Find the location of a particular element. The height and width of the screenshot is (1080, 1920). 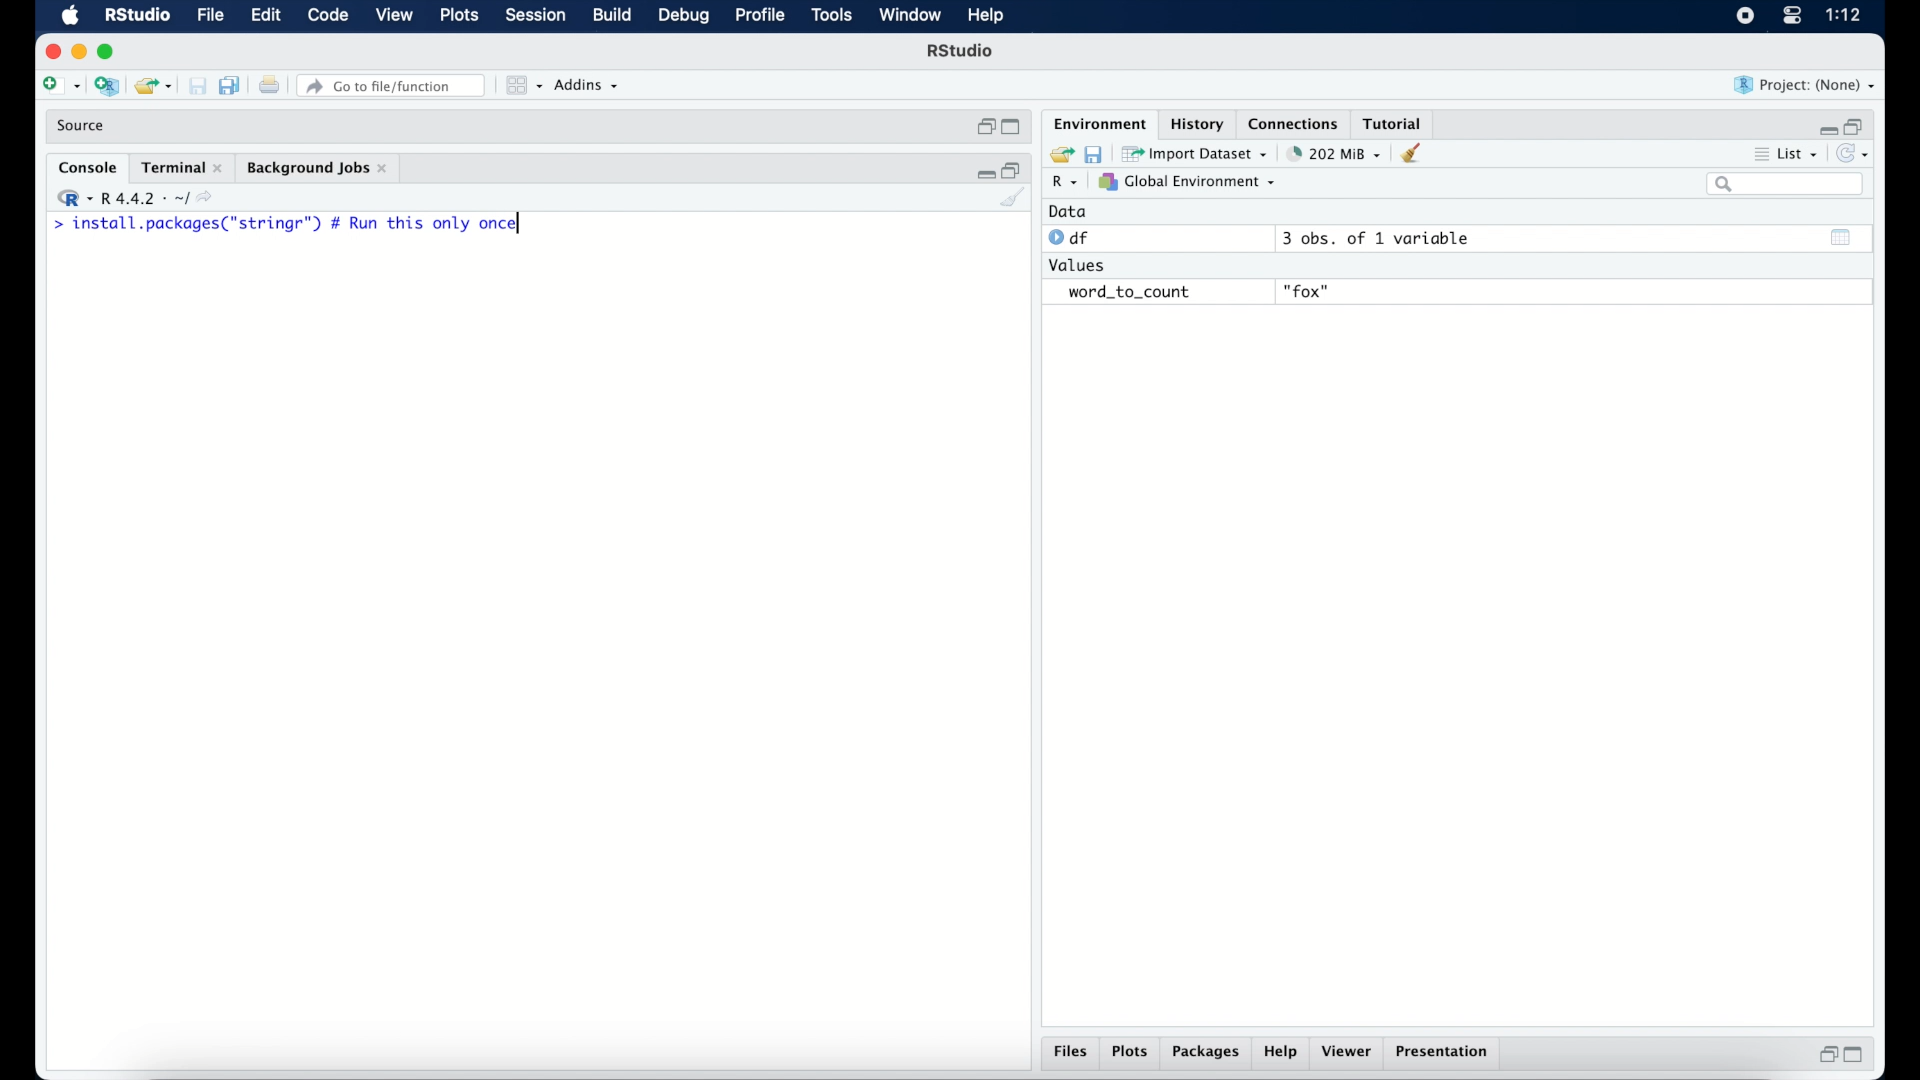

minimize is located at coordinates (983, 171).